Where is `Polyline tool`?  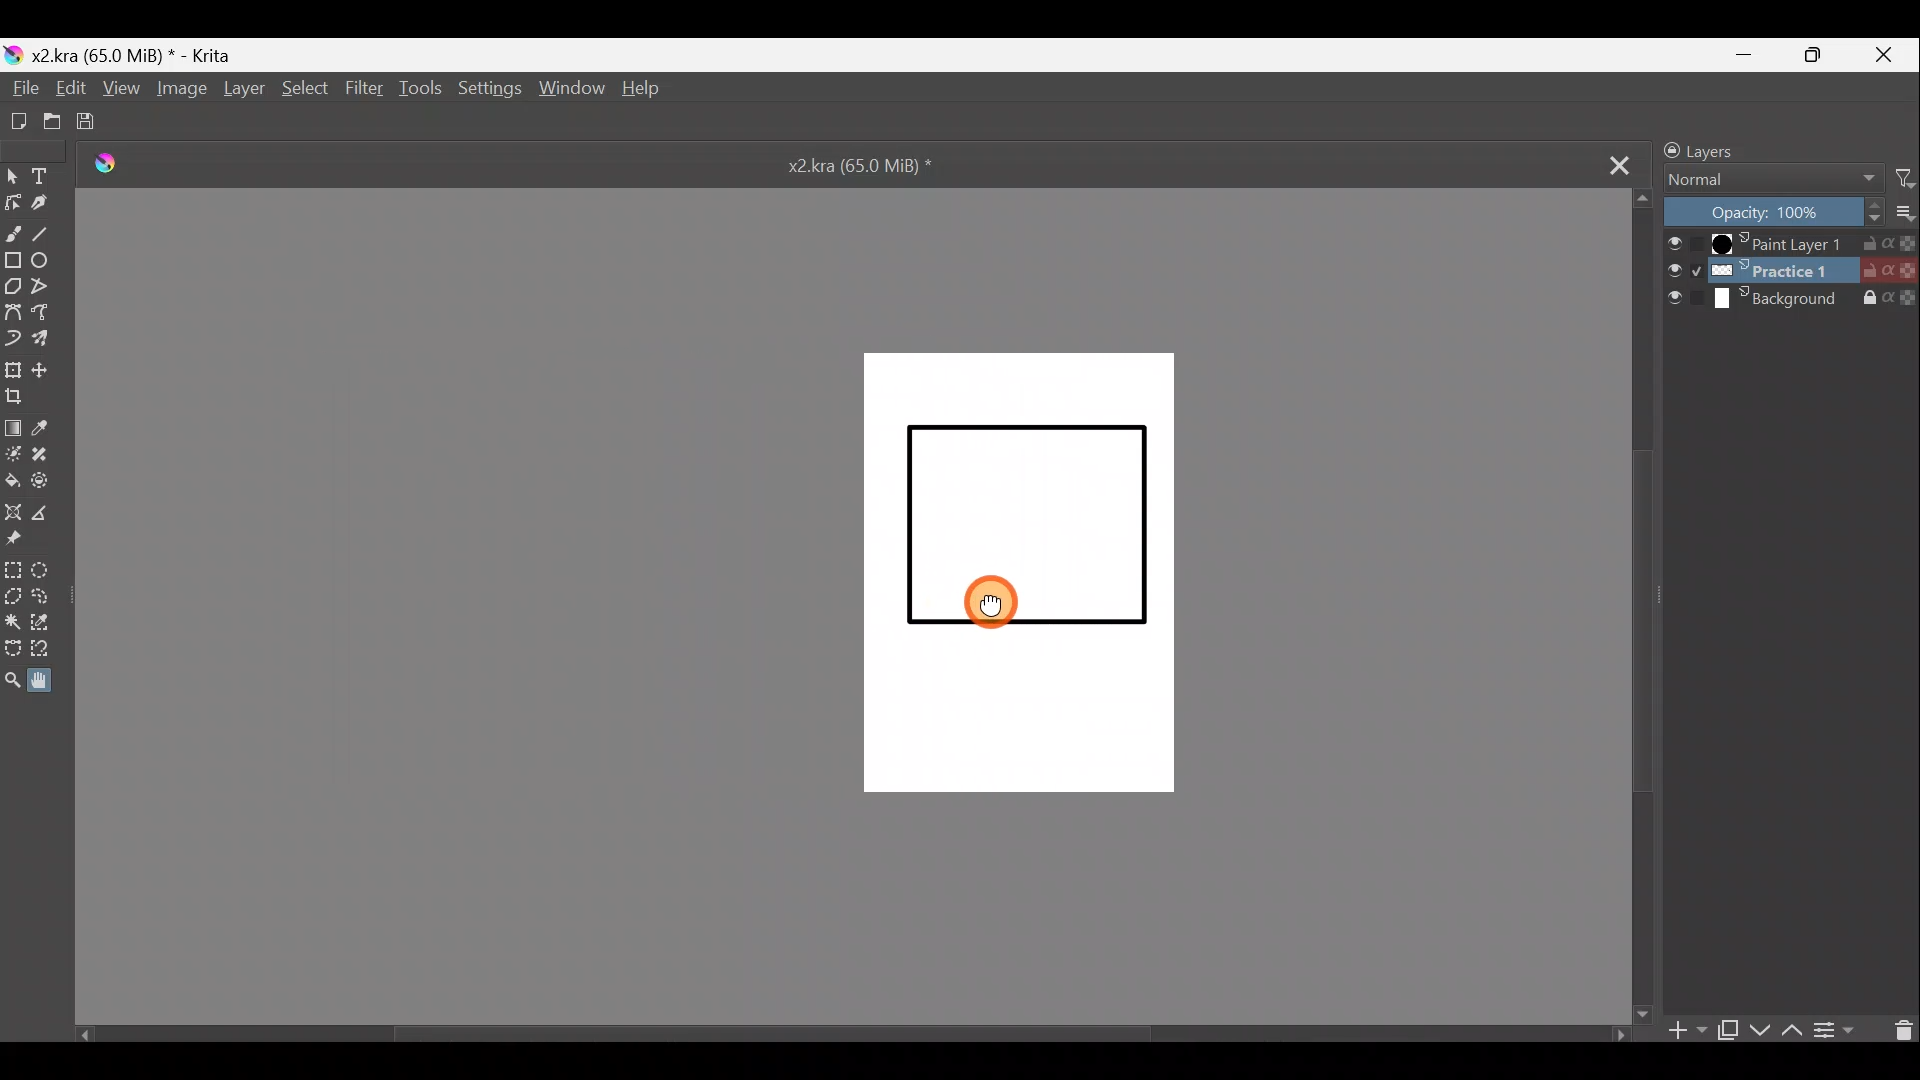
Polyline tool is located at coordinates (47, 288).